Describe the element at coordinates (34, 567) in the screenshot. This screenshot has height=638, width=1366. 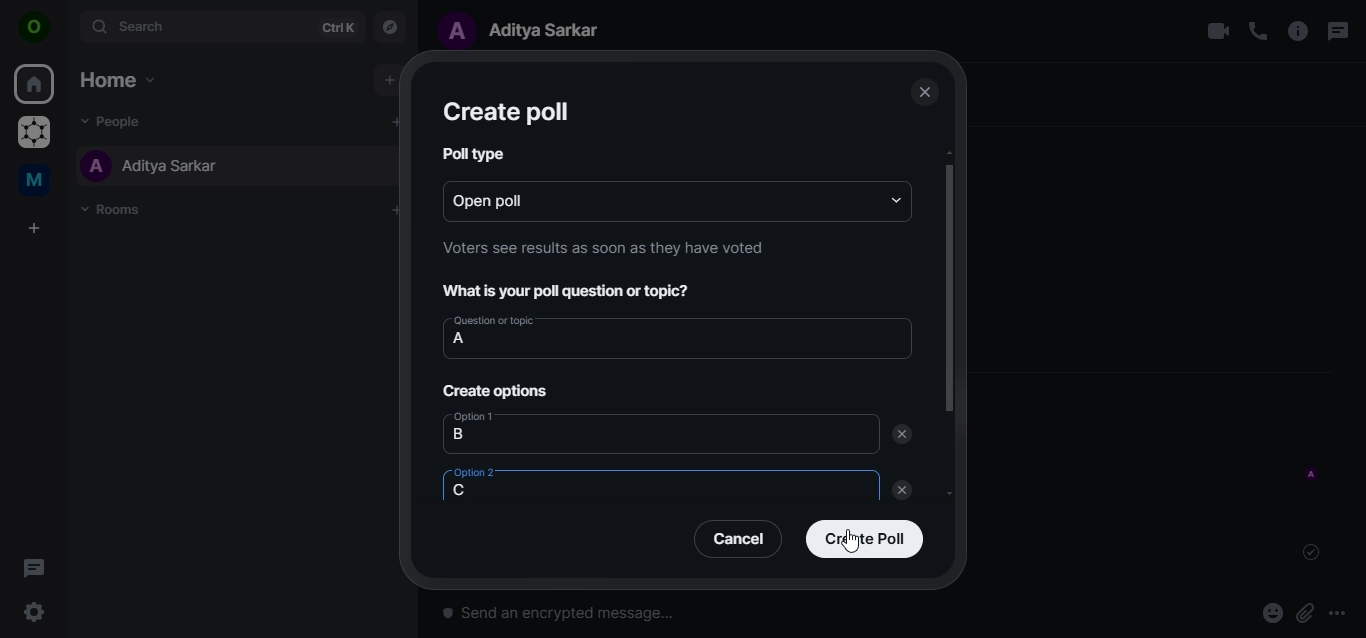
I see `threads` at that location.